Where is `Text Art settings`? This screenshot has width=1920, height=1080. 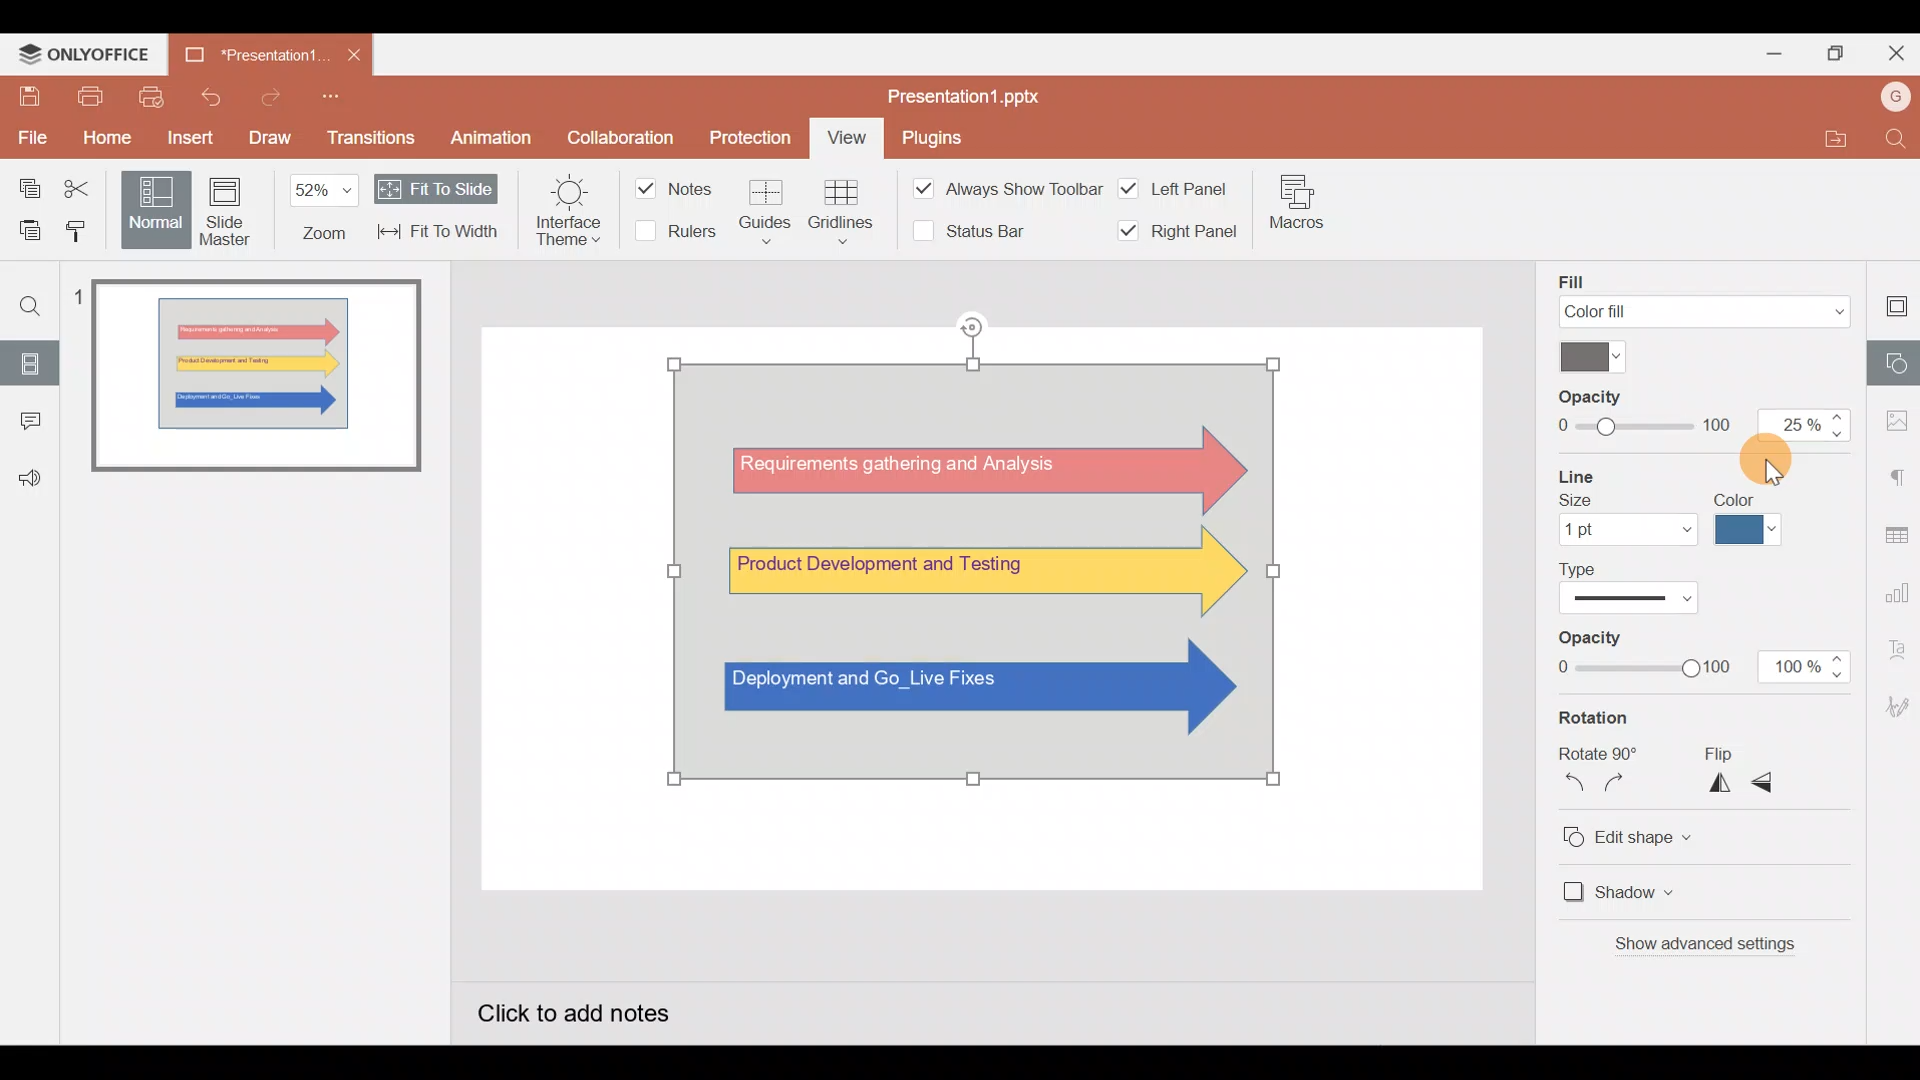
Text Art settings is located at coordinates (1895, 653).